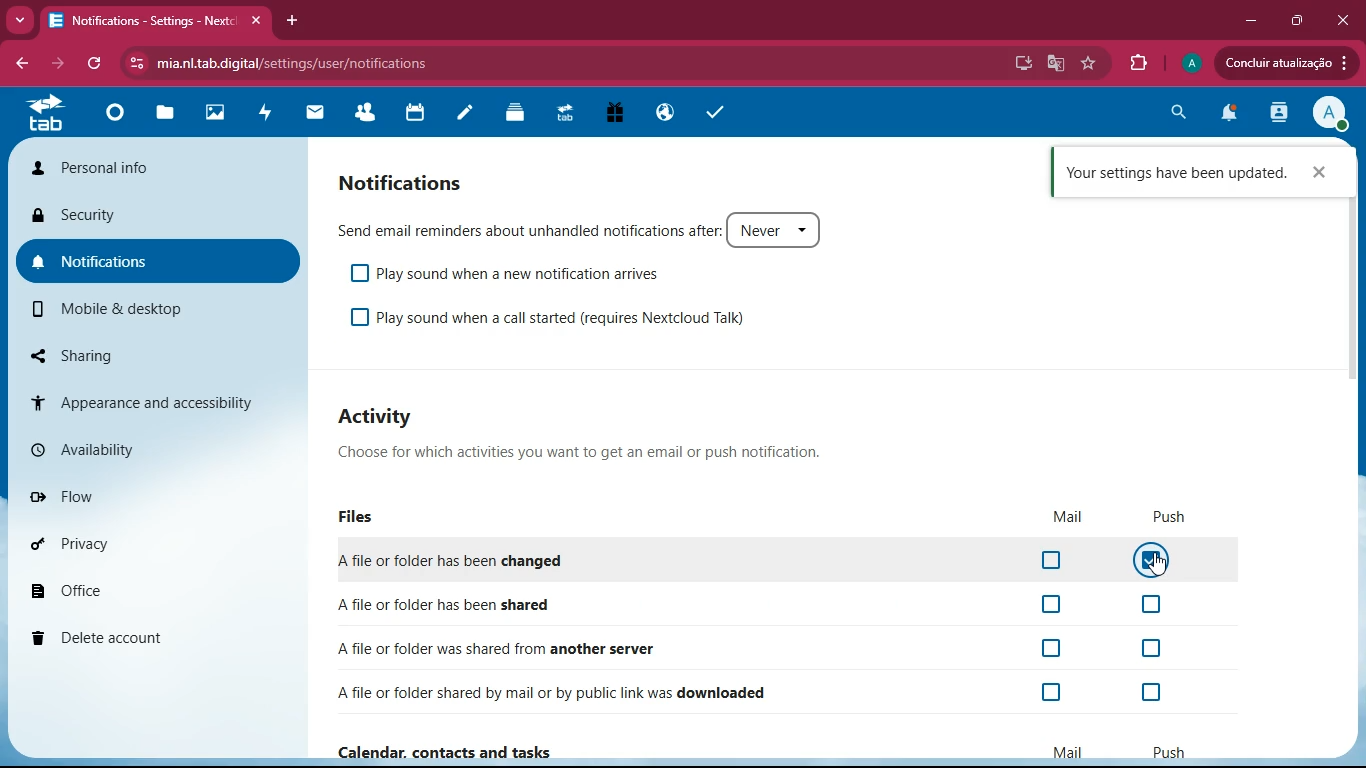 The width and height of the screenshot is (1366, 768). What do you see at coordinates (142, 397) in the screenshot?
I see `appearance` at bounding box center [142, 397].